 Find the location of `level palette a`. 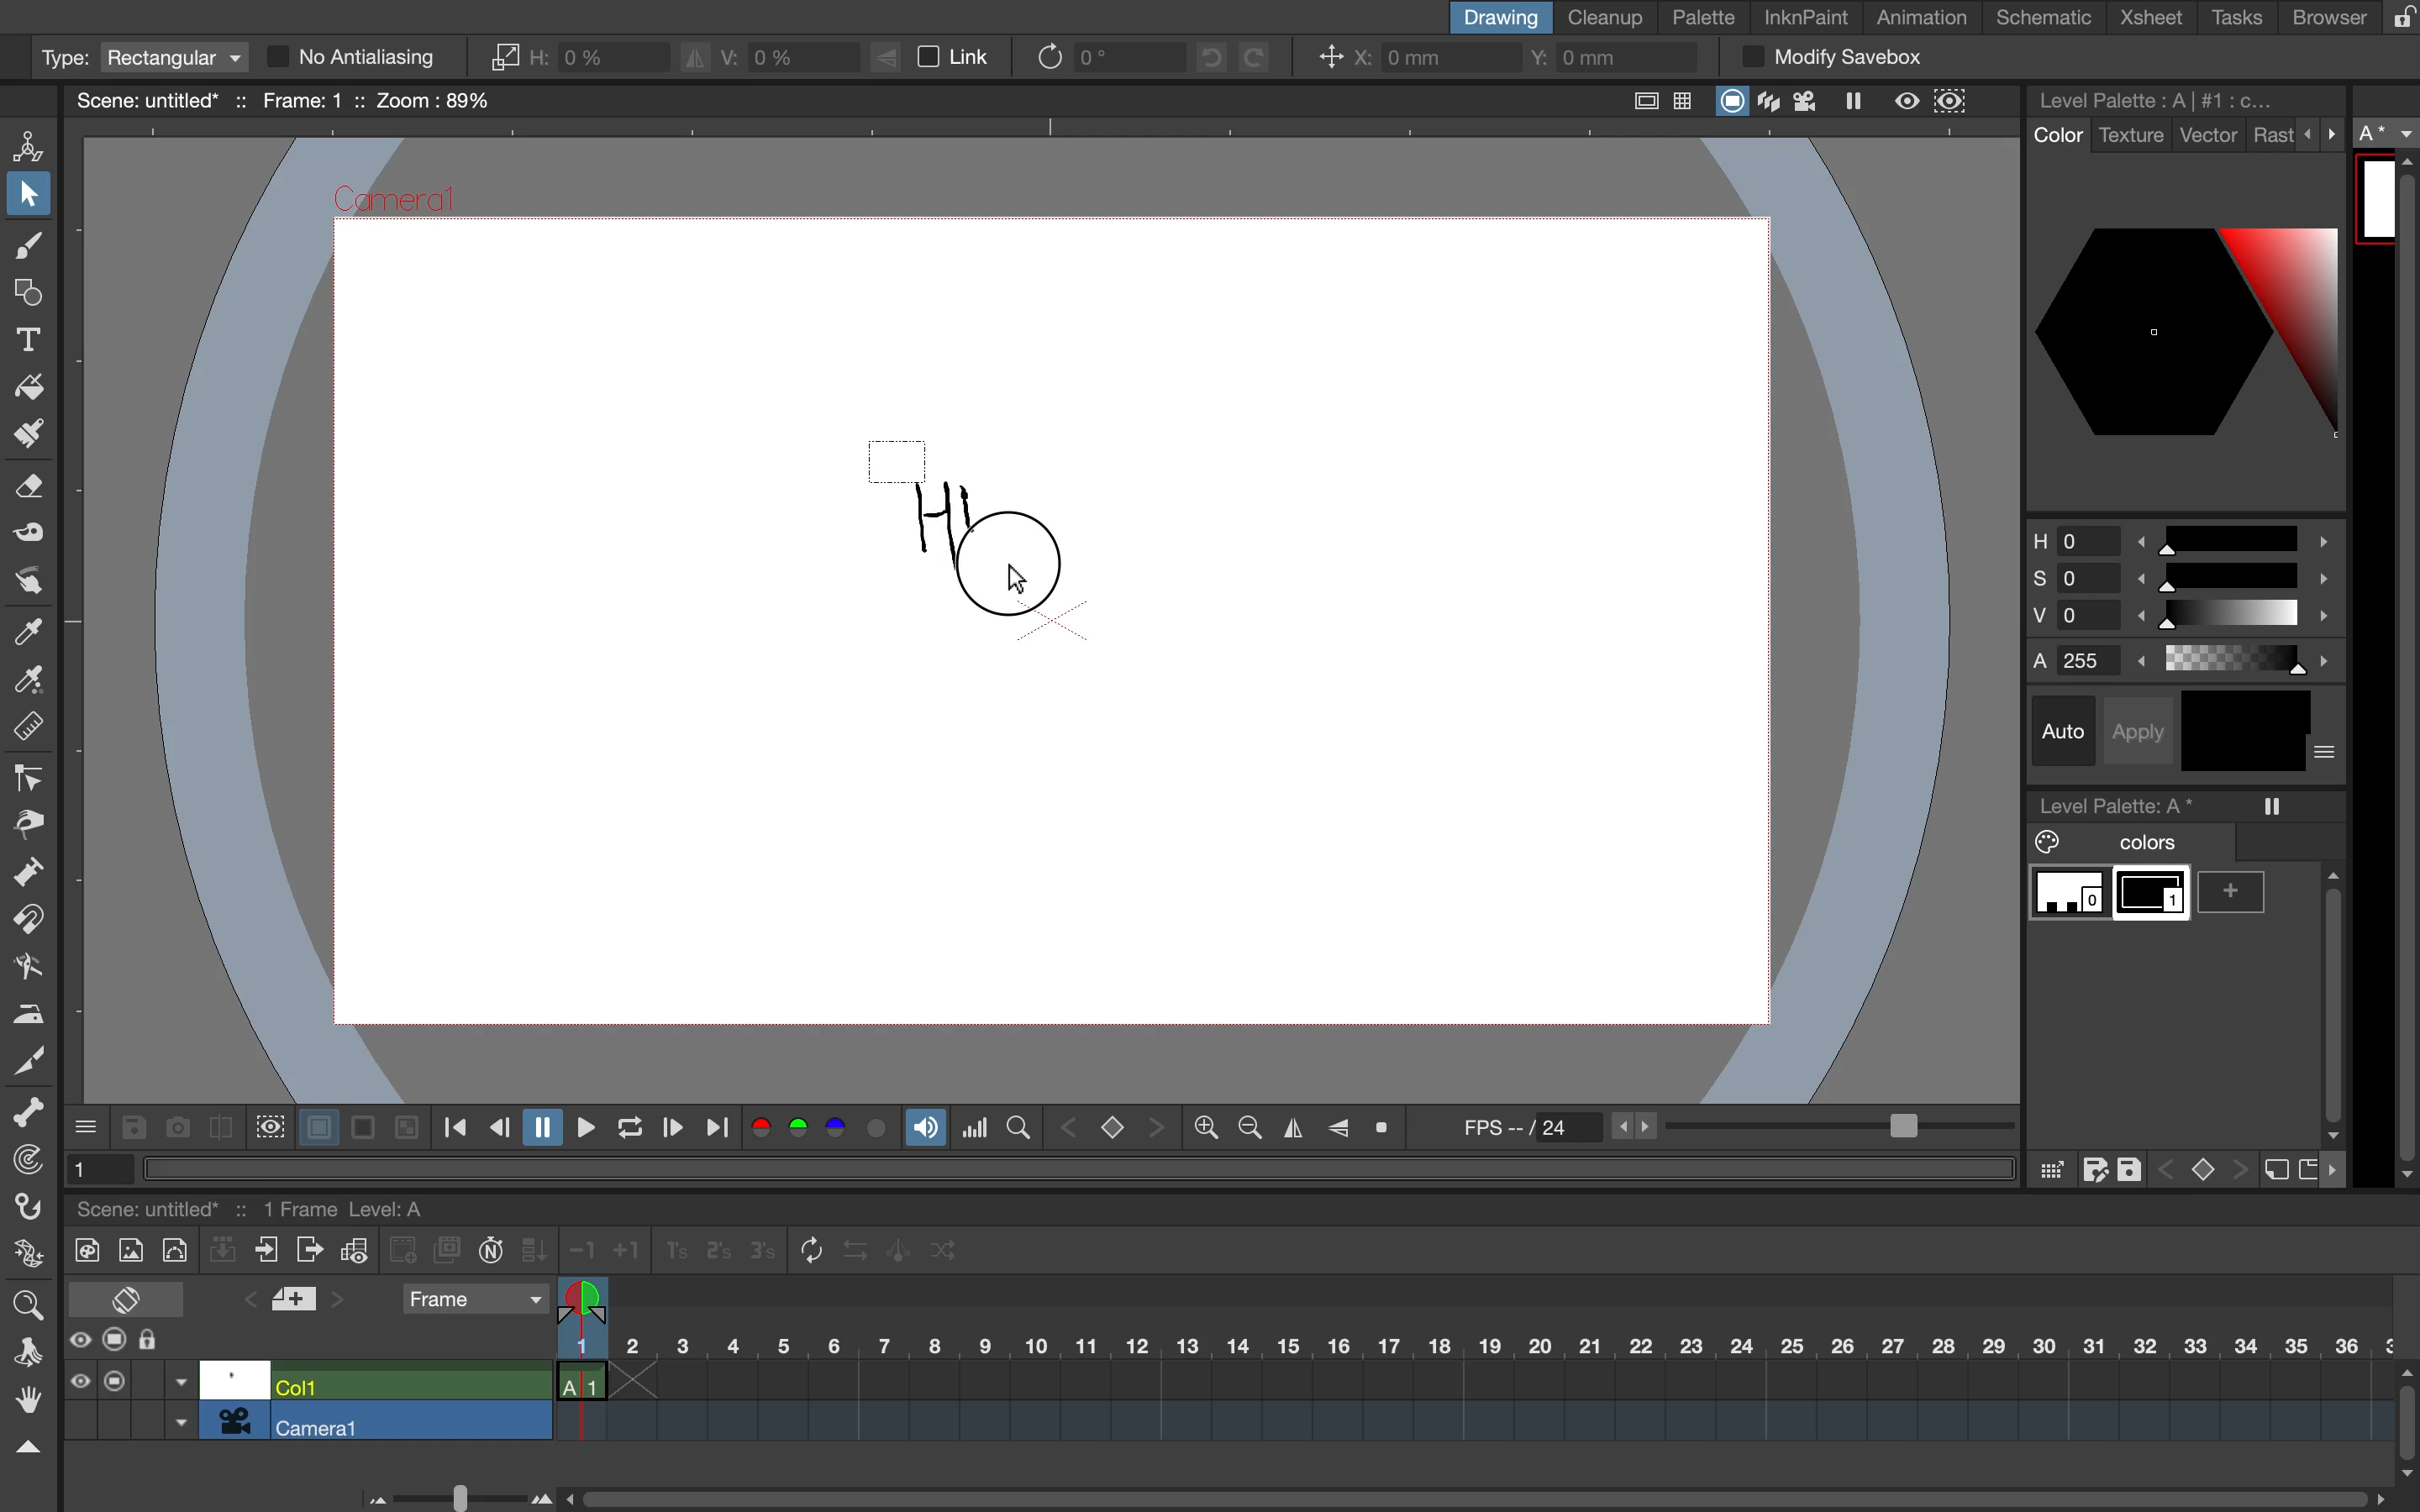

level palette a is located at coordinates (2124, 802).